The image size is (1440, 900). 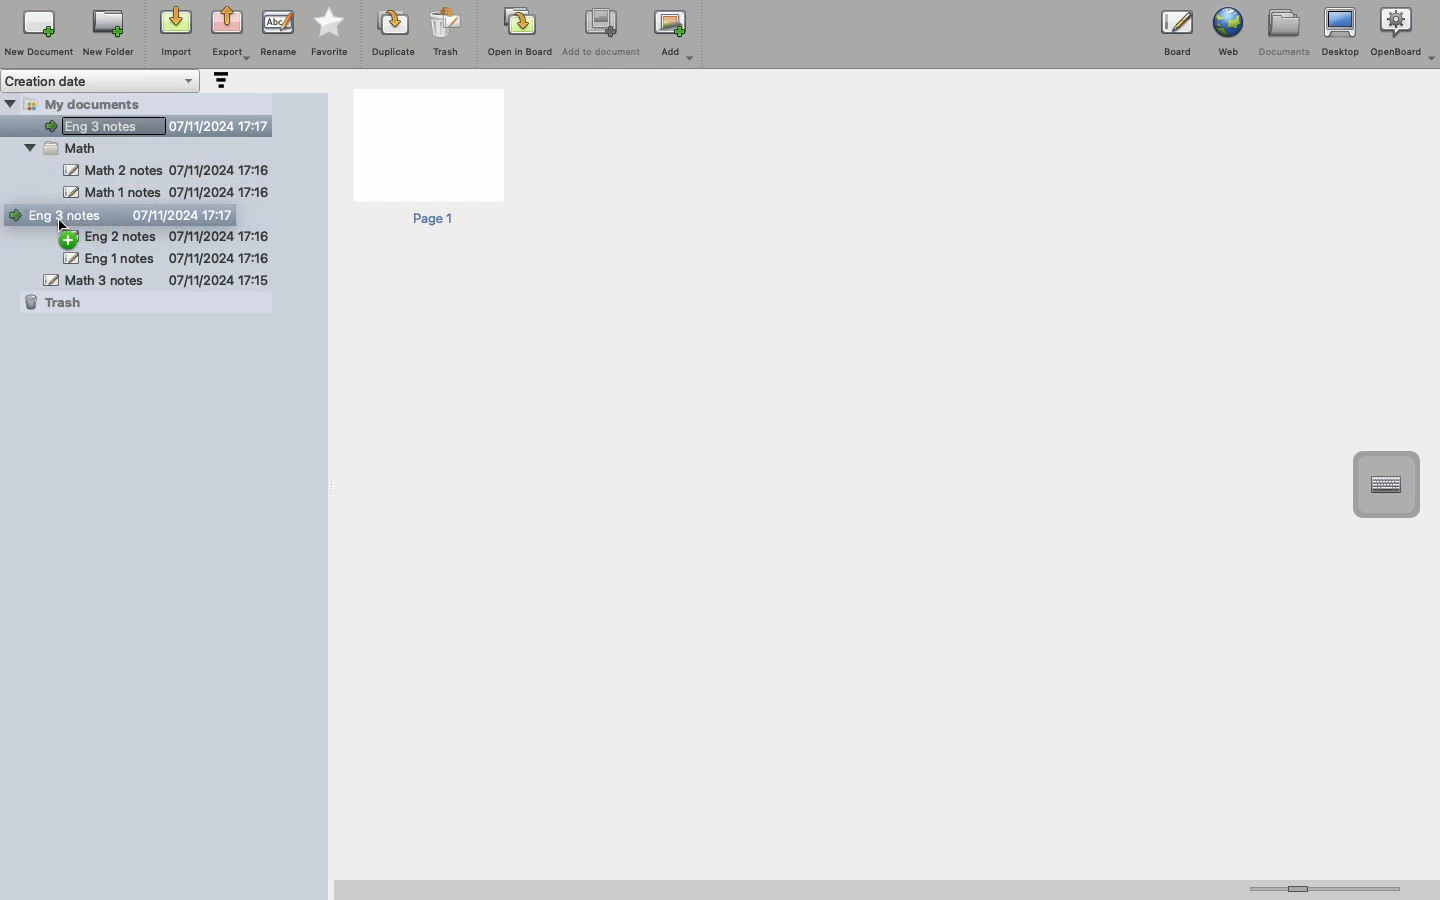 What do you see at coordinates (219, 82) in the screenshot?
I see `Sort` at bounding box center [219, 82].